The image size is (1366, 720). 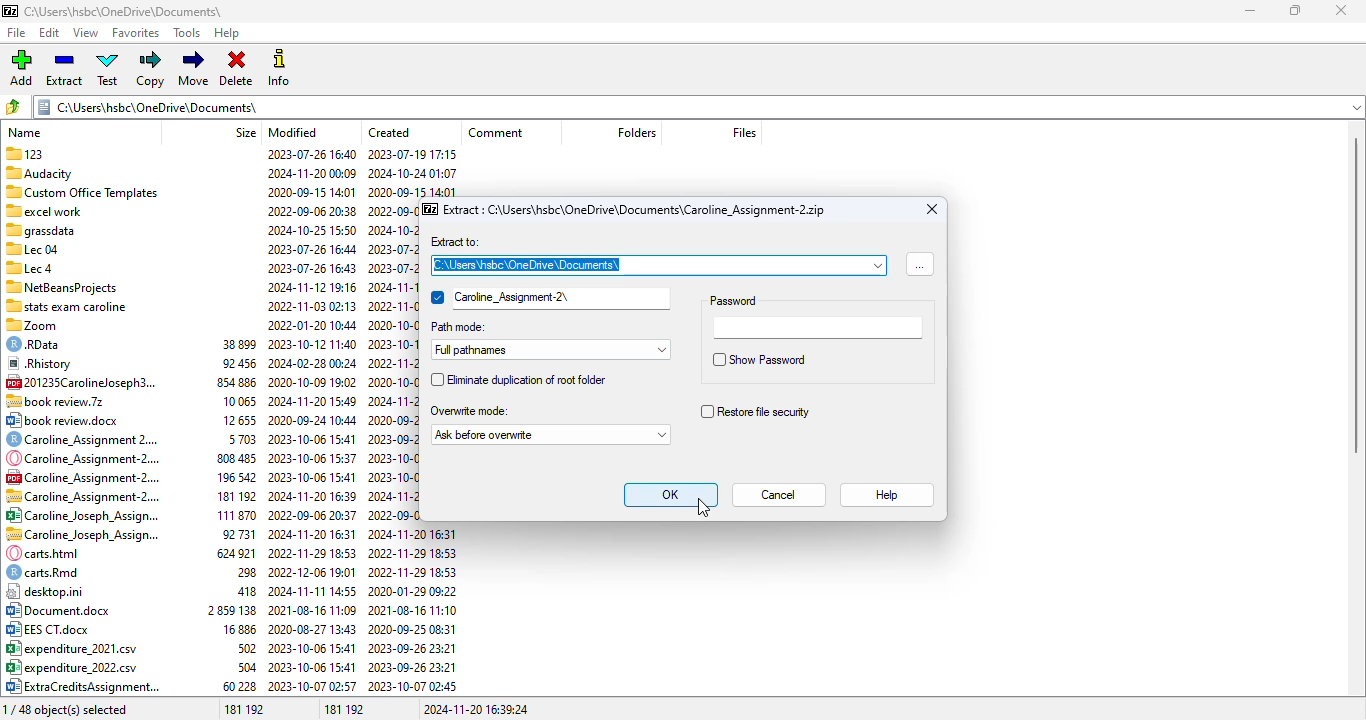 What do you see at coordinates (454, 242) in the screenshot?
I see `extract to:` at bounding box center [454, 242].